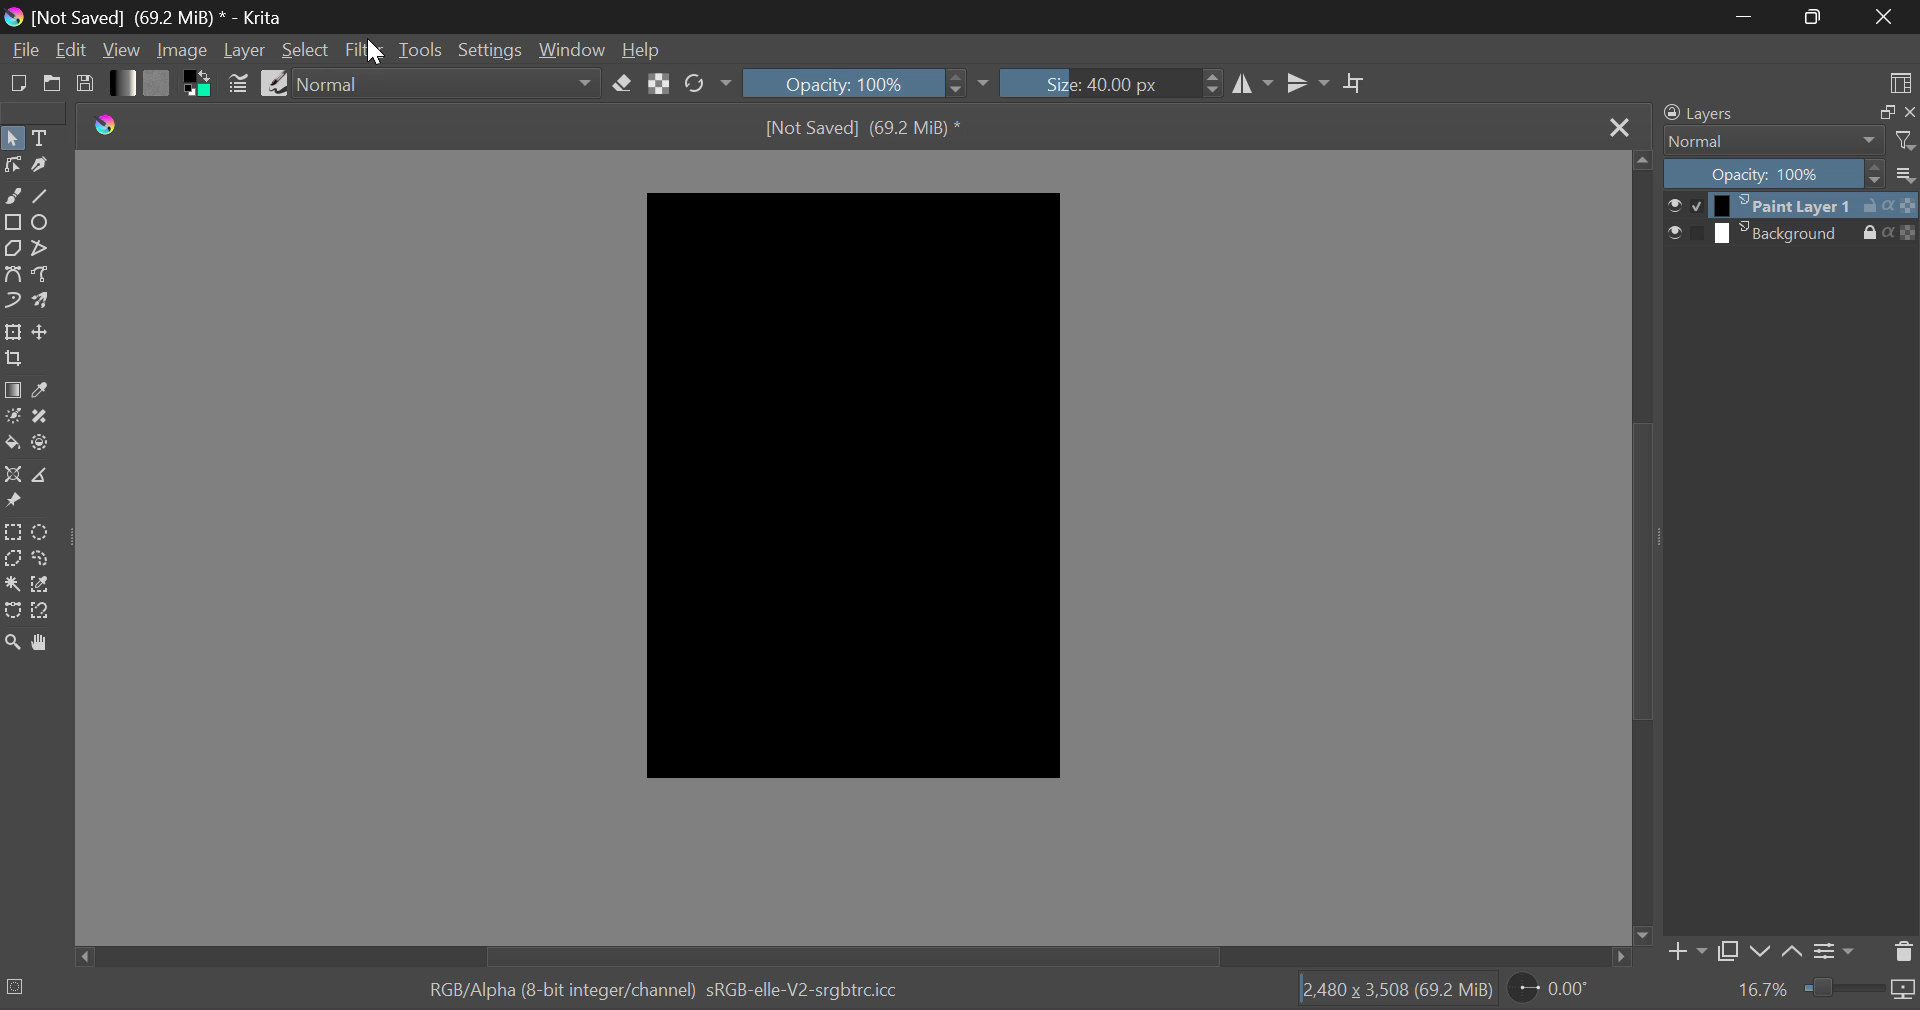  Describe the element at coordinates (121, 83) in the screenshot. I see `Gradients` at that location.